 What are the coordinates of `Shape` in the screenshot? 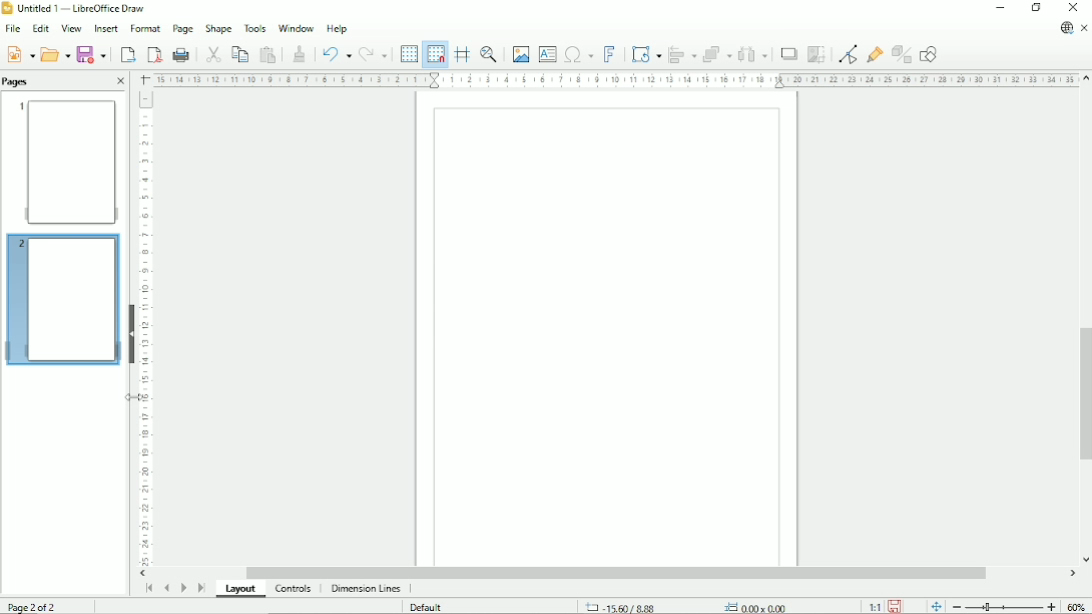 It's located at (218, 28).